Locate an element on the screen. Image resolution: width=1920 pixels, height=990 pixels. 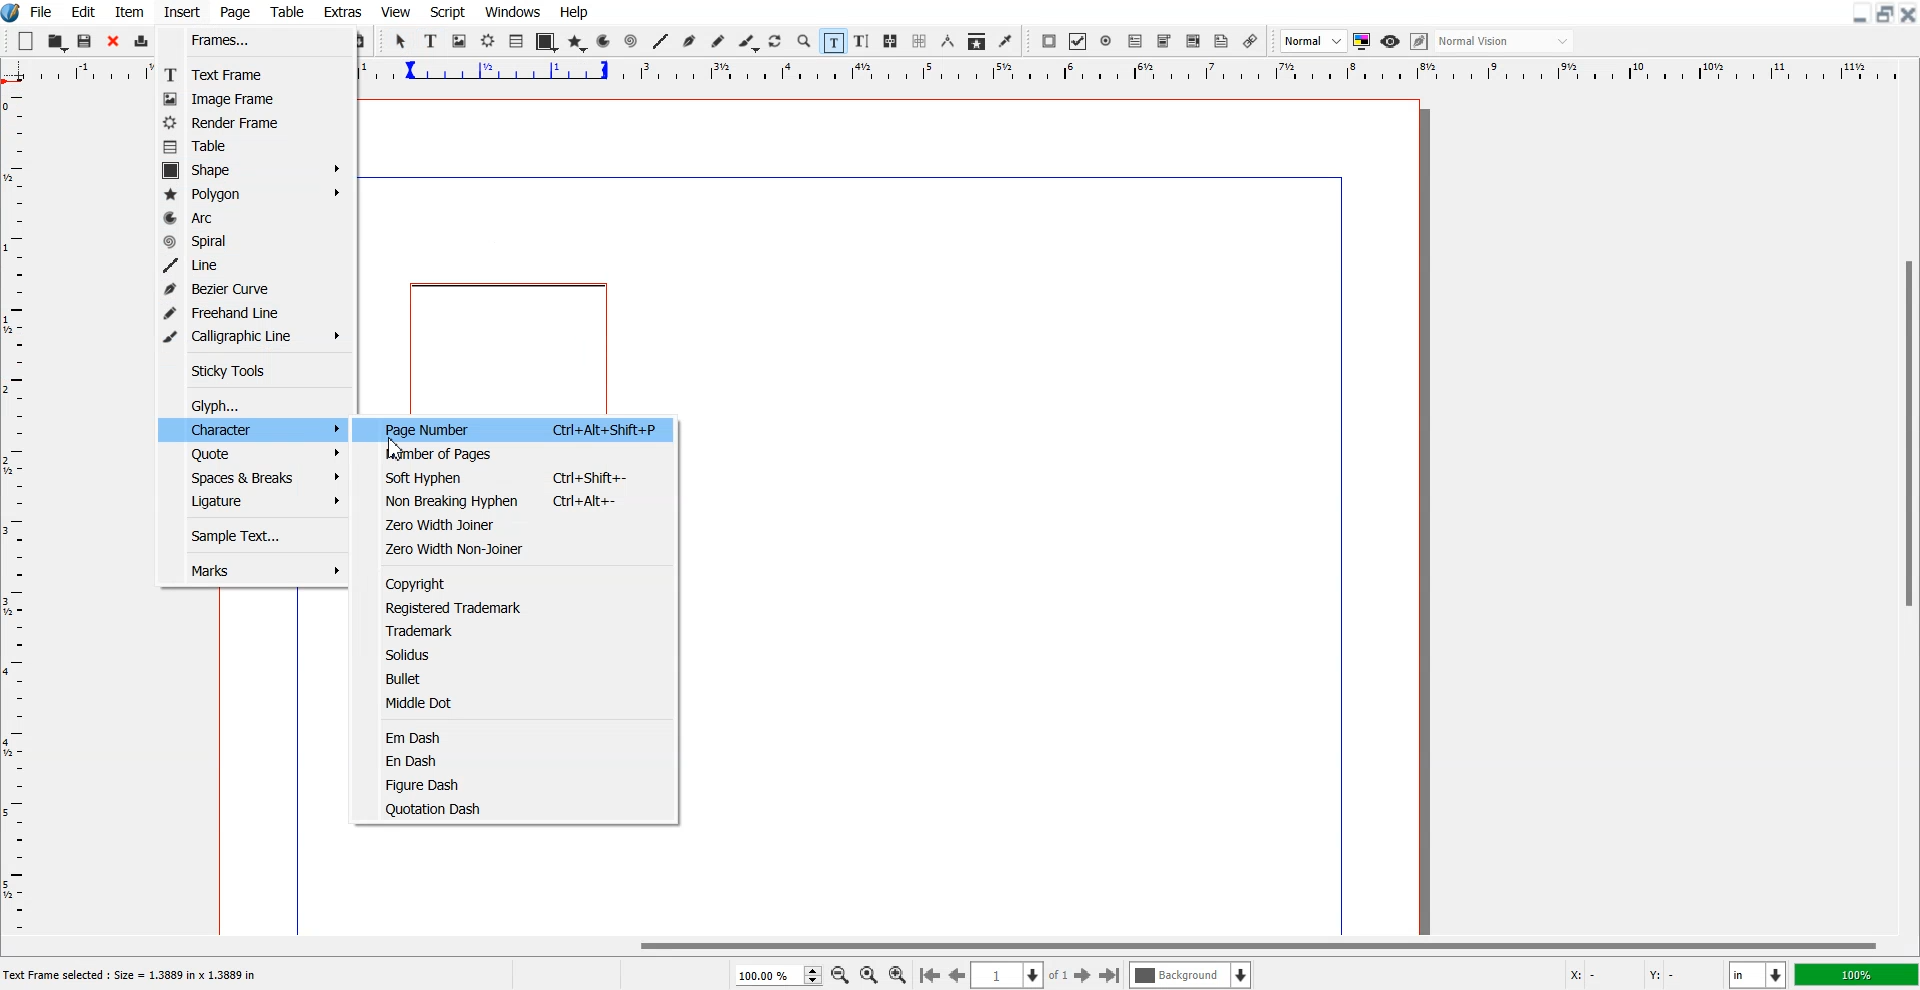
Link text frame is located at coordinates (891, 42).